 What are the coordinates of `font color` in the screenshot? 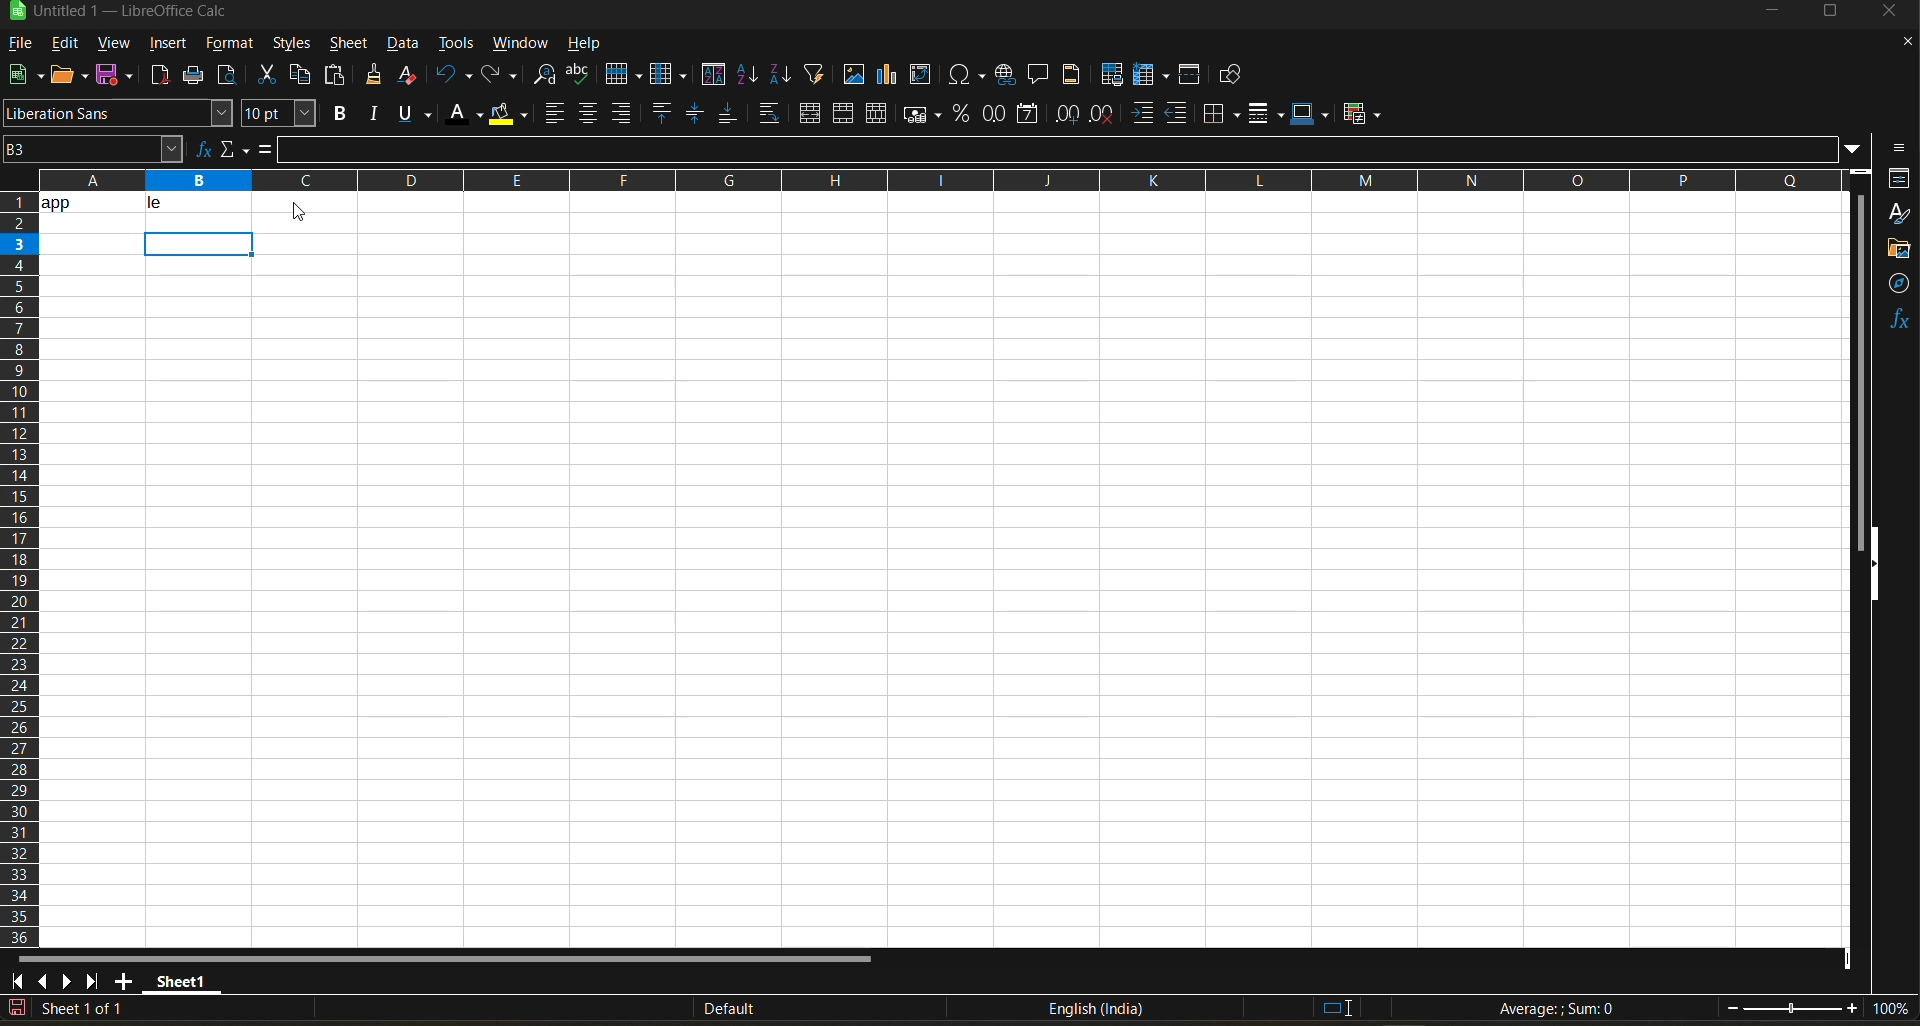 It's located at (469, 112).